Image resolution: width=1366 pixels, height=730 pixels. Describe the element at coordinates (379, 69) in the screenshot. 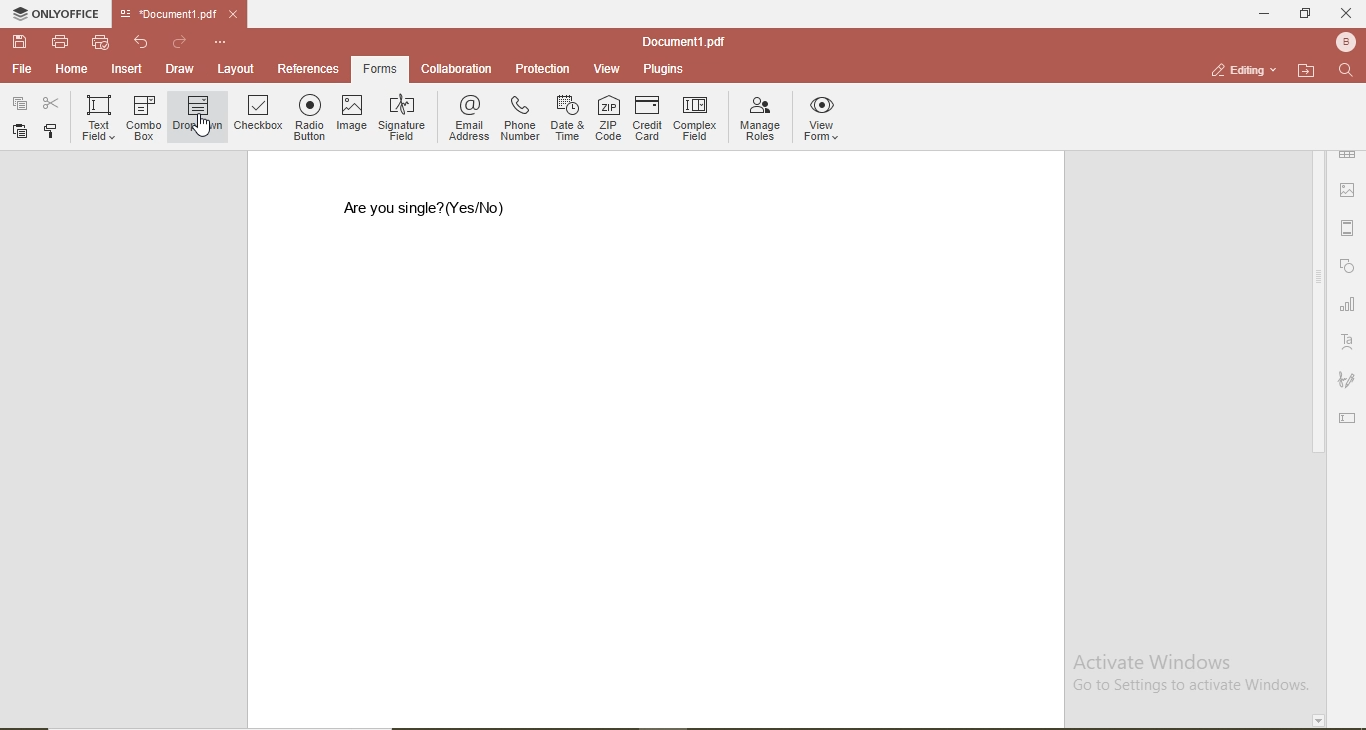

I see `forms` at that location.